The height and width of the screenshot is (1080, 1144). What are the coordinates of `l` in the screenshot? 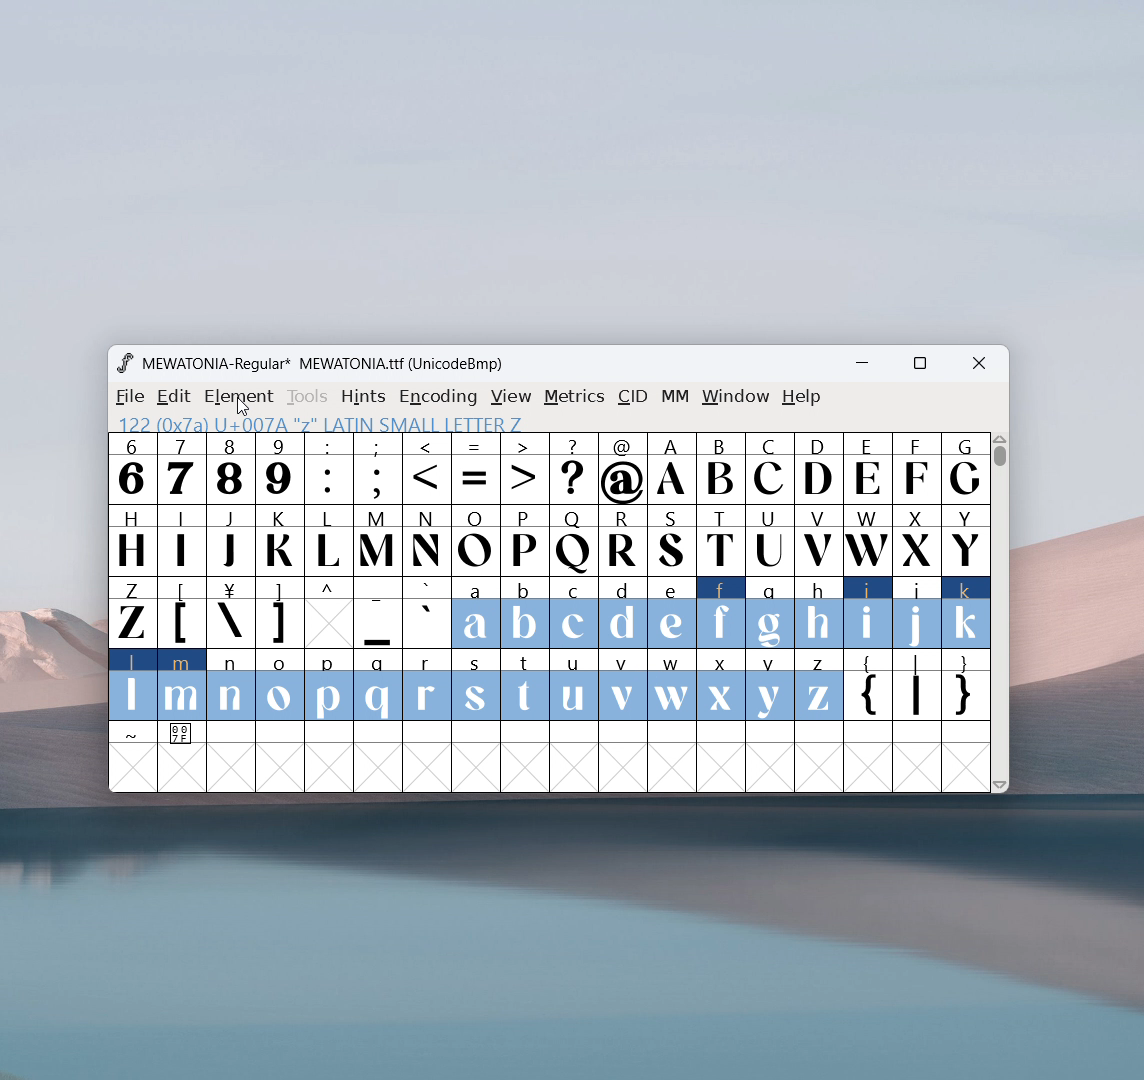 It's located at (133, 684).